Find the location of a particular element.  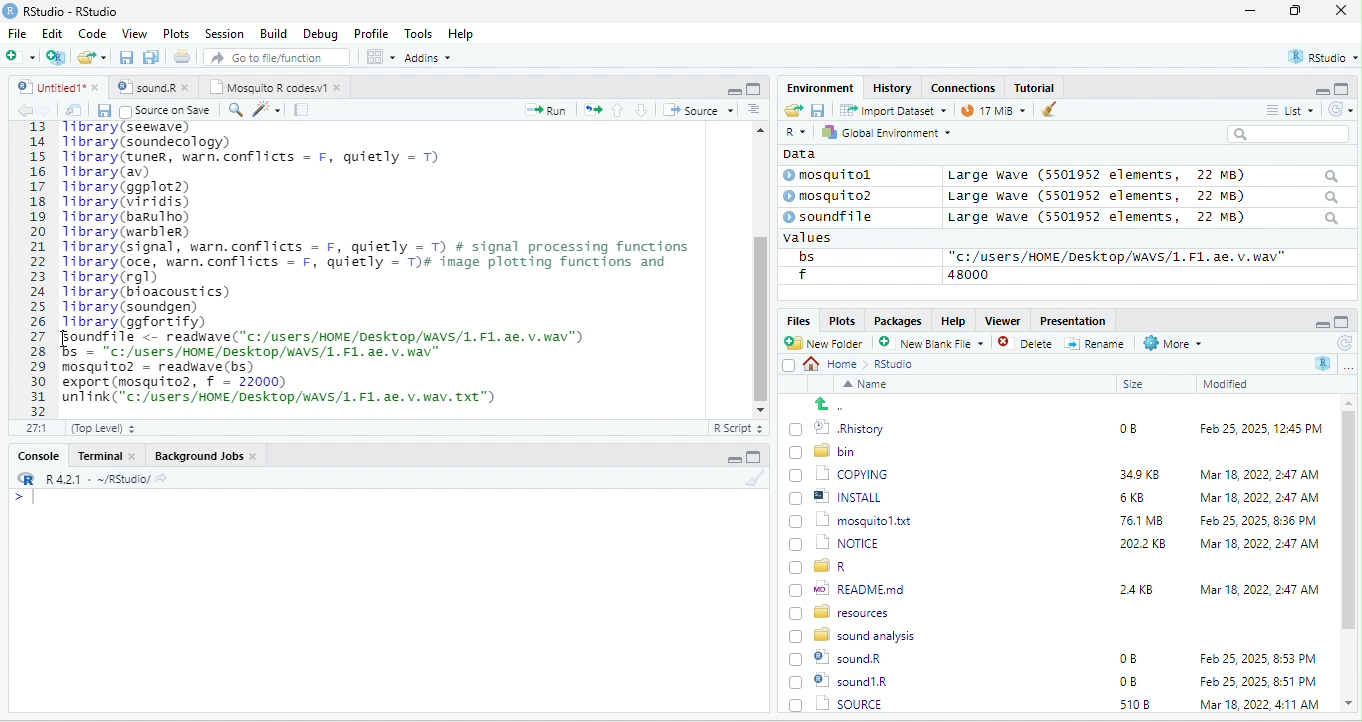

minimize is located at coordinates (1320, 323).